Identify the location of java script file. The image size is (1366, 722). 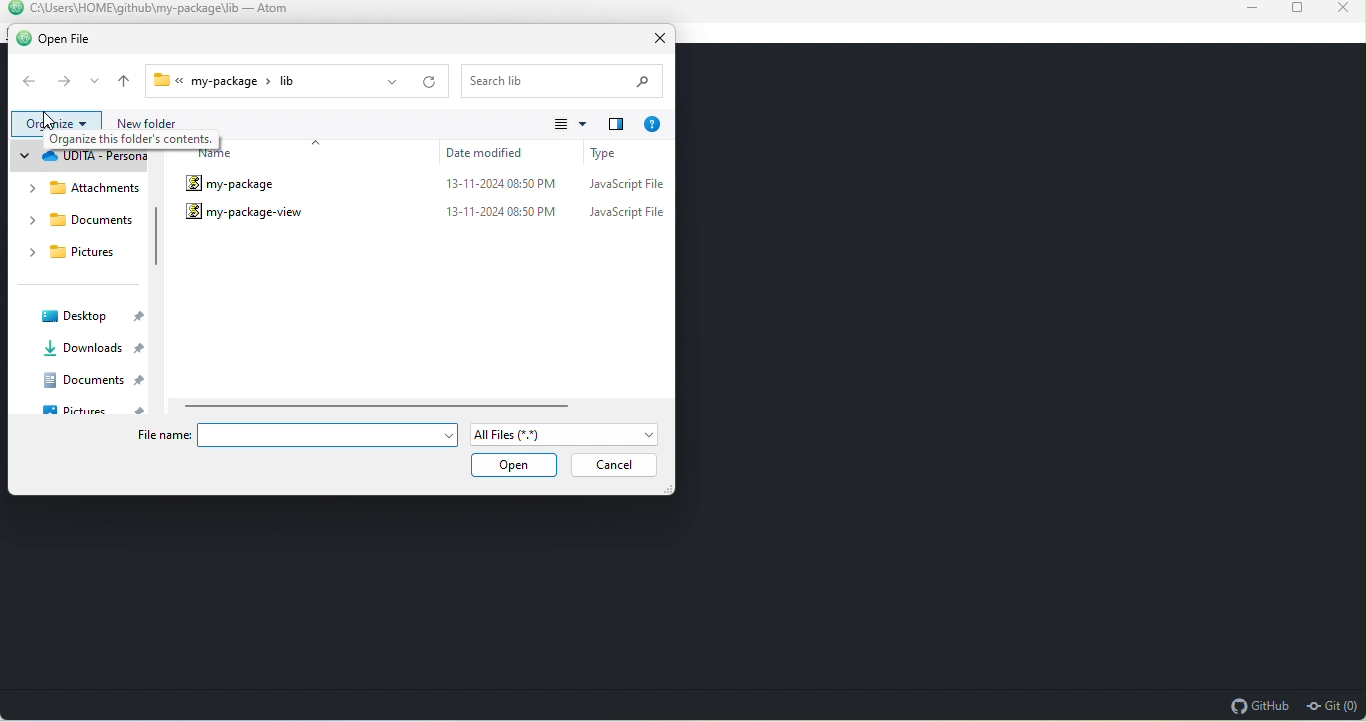
(625, 219).